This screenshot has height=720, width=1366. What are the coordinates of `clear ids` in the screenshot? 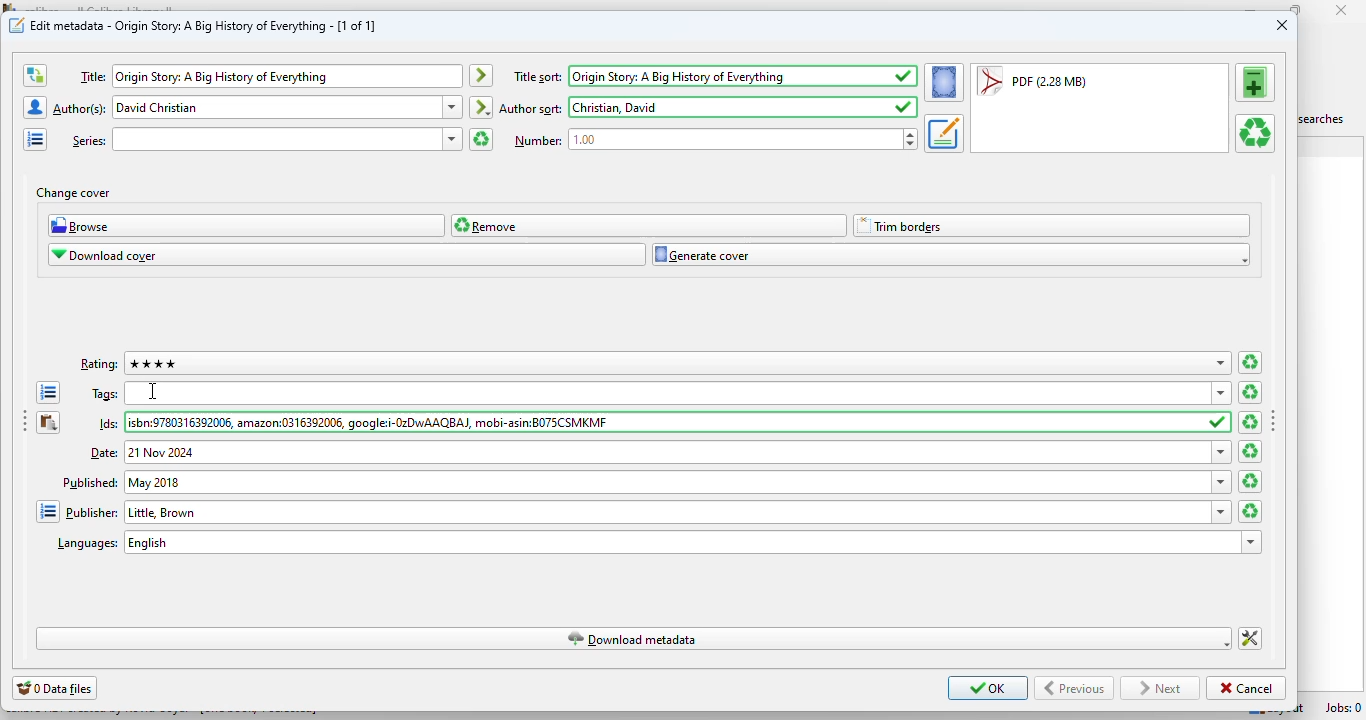 It's located at (1250, 422).